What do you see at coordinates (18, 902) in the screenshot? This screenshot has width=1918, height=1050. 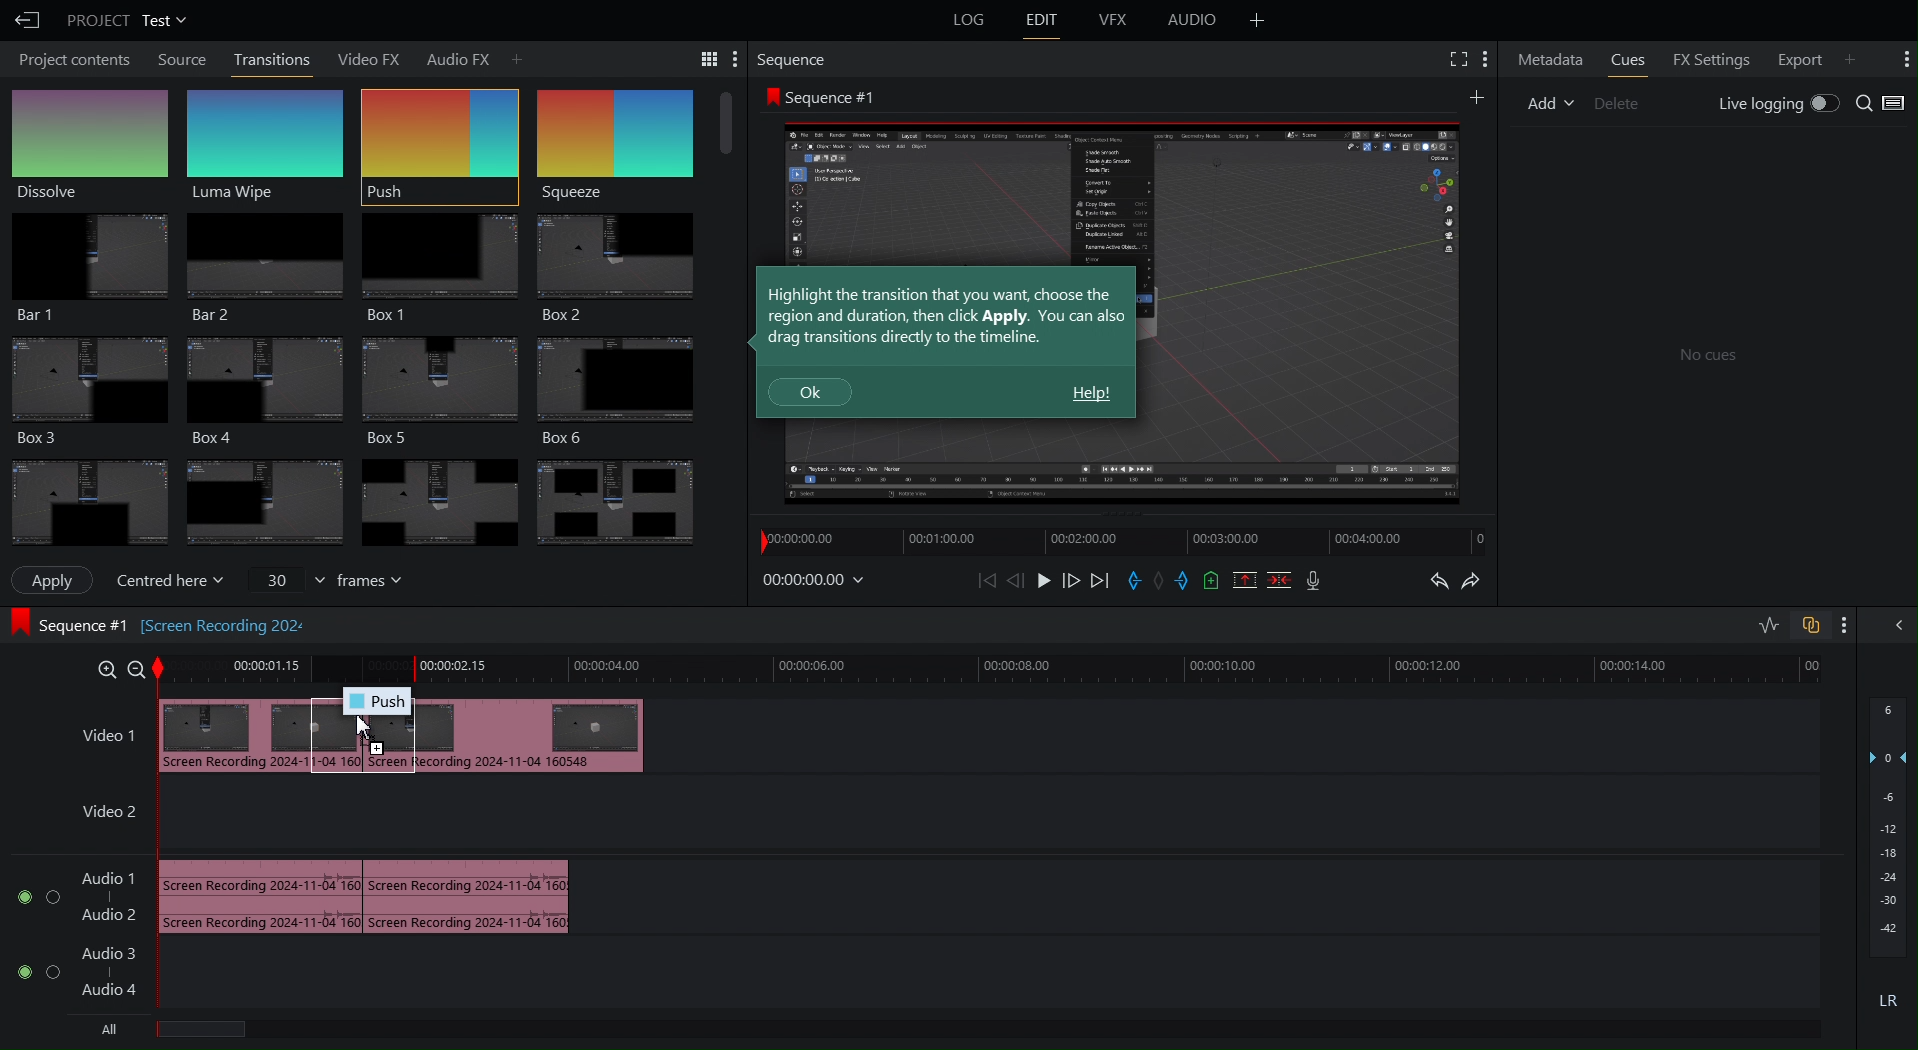 I see `toggle` at bounding box center [18, 902].